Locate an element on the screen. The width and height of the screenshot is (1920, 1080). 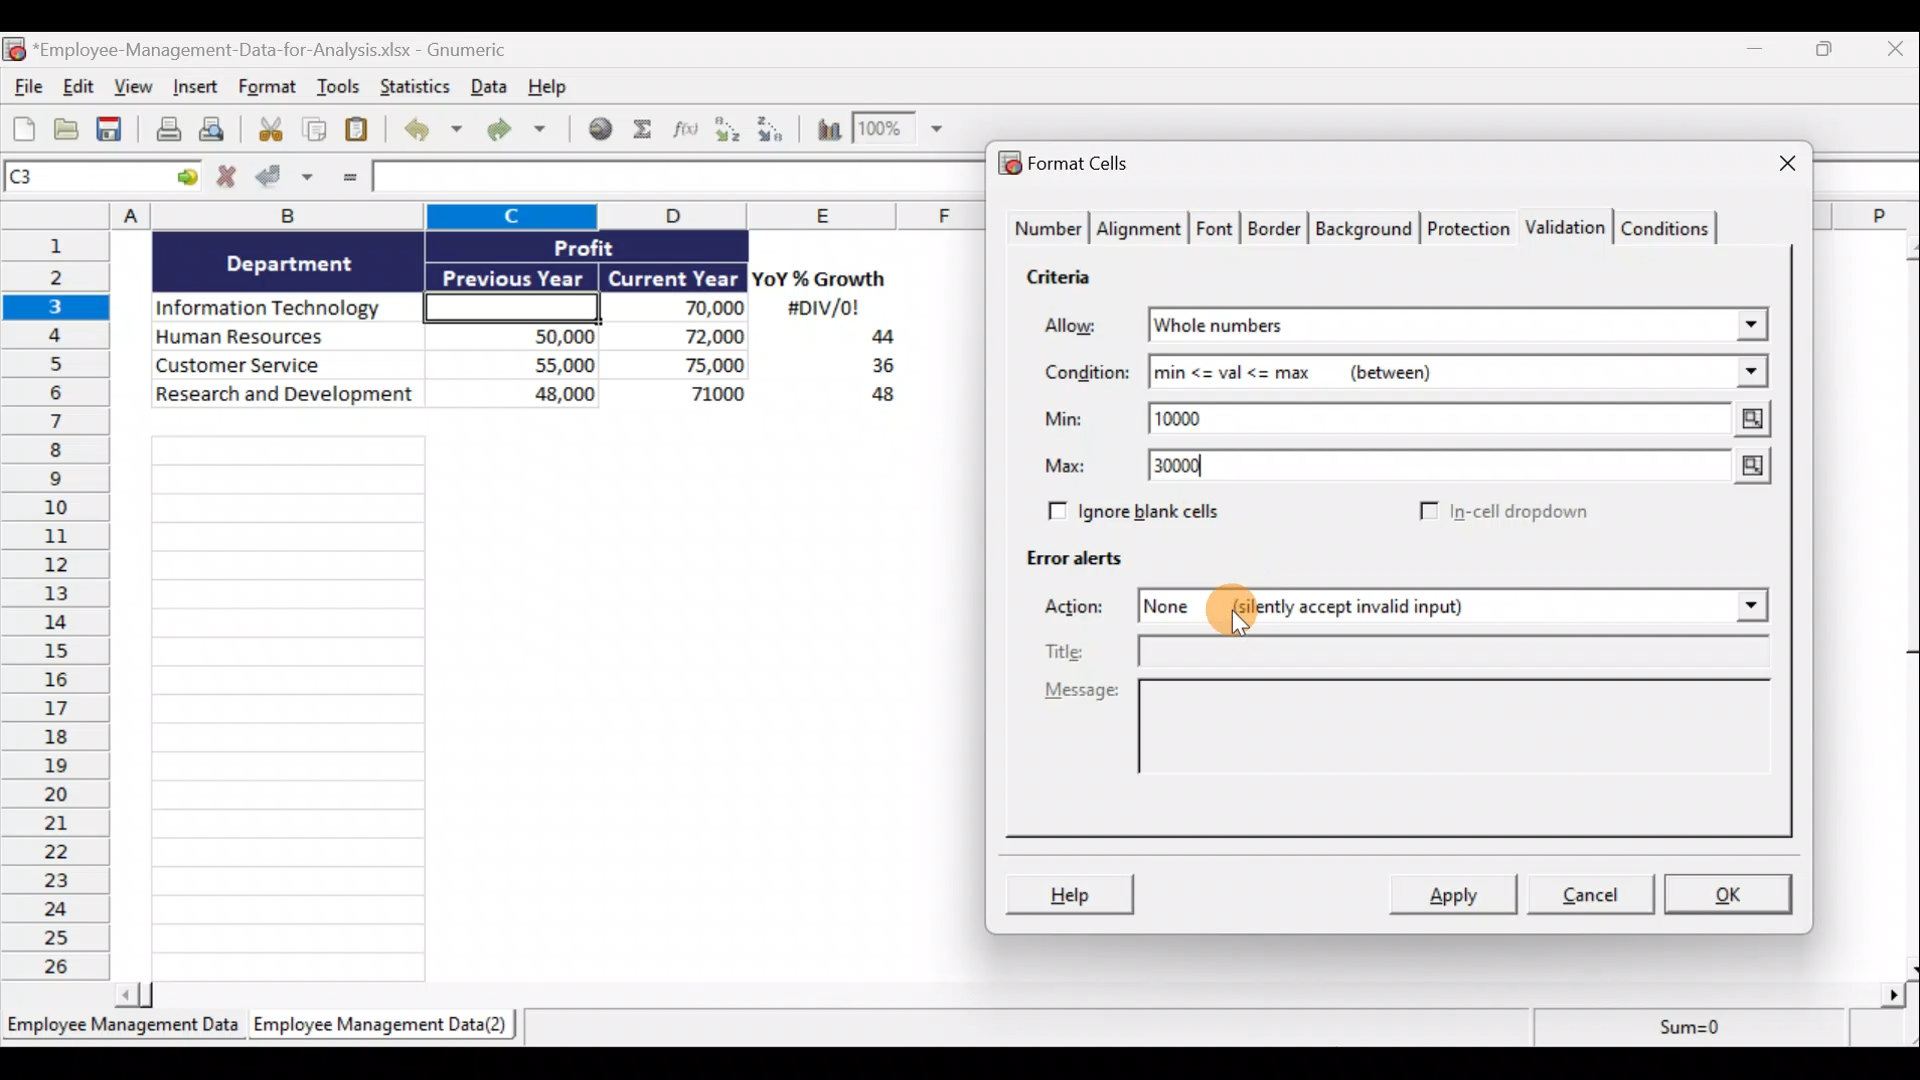
Max value is located at coordinates (1741, 468).